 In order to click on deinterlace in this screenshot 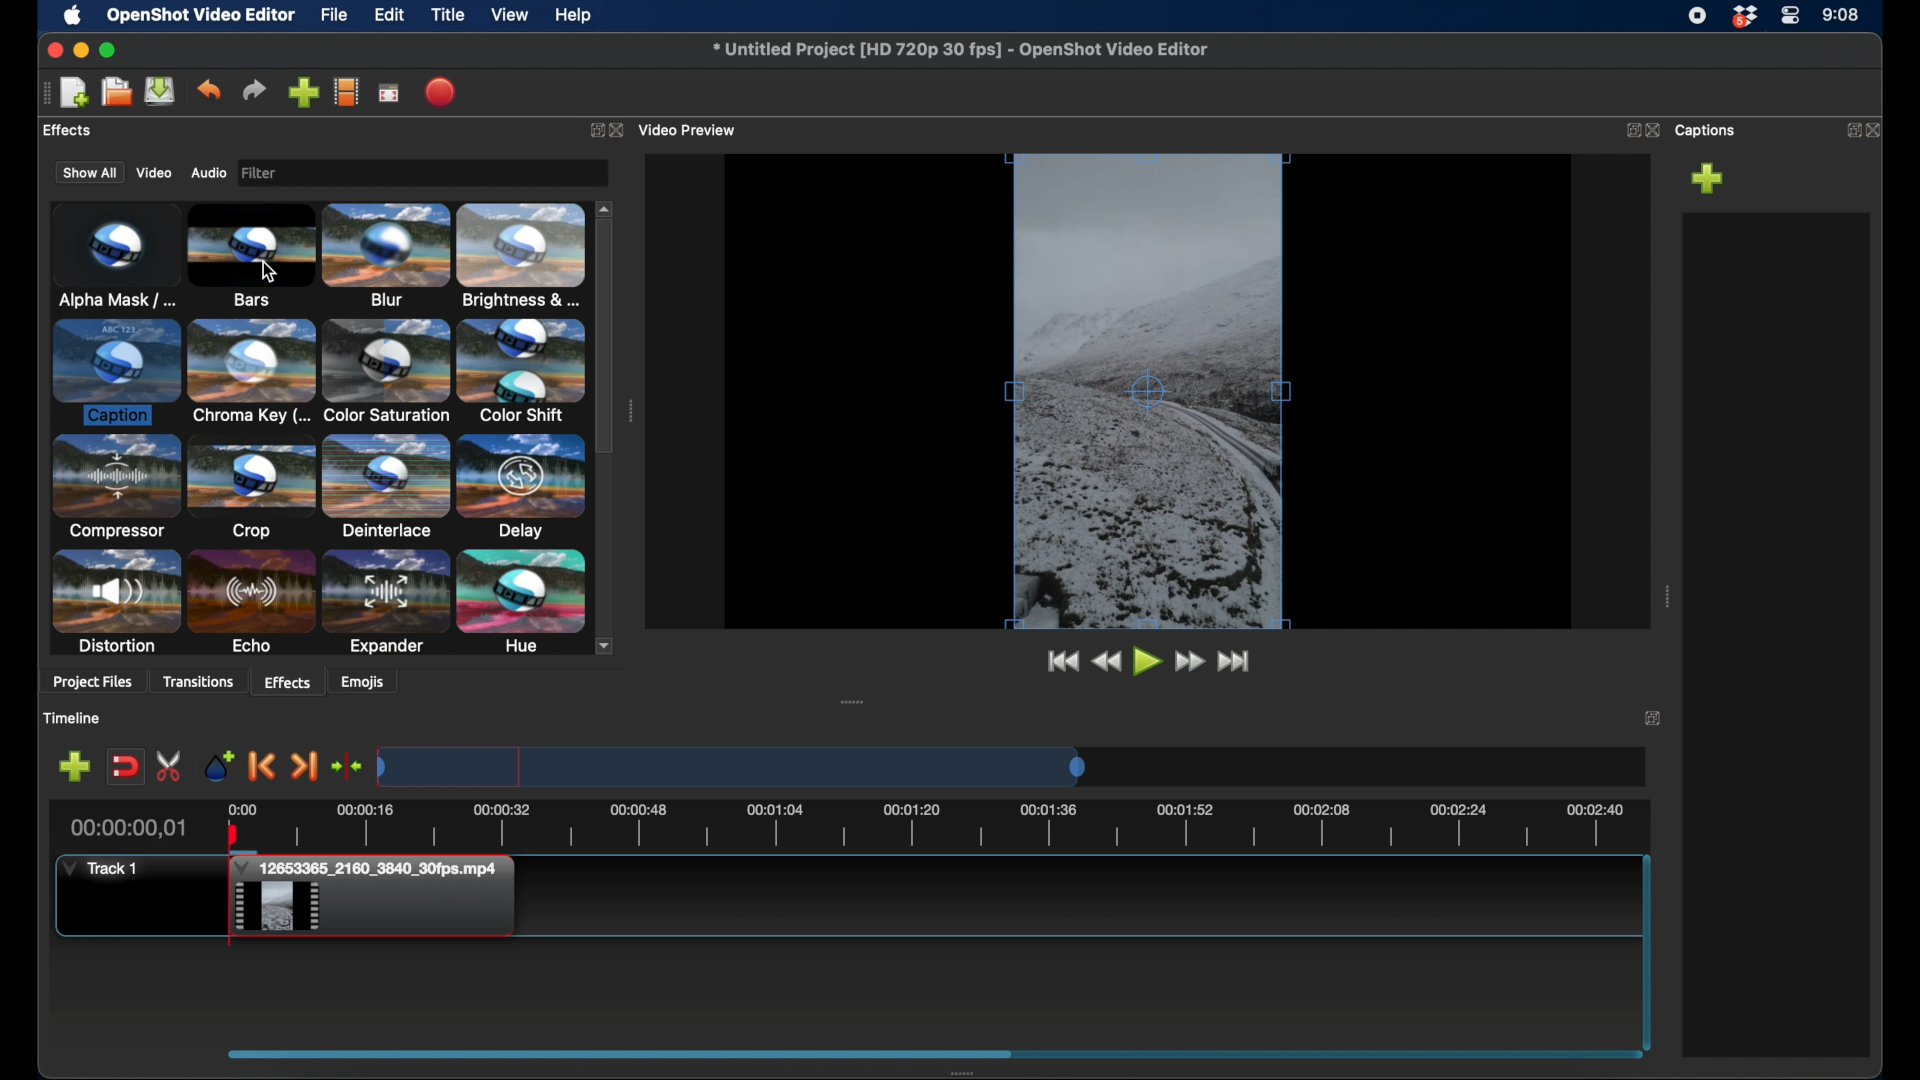, I will do `click(384, 488)`.